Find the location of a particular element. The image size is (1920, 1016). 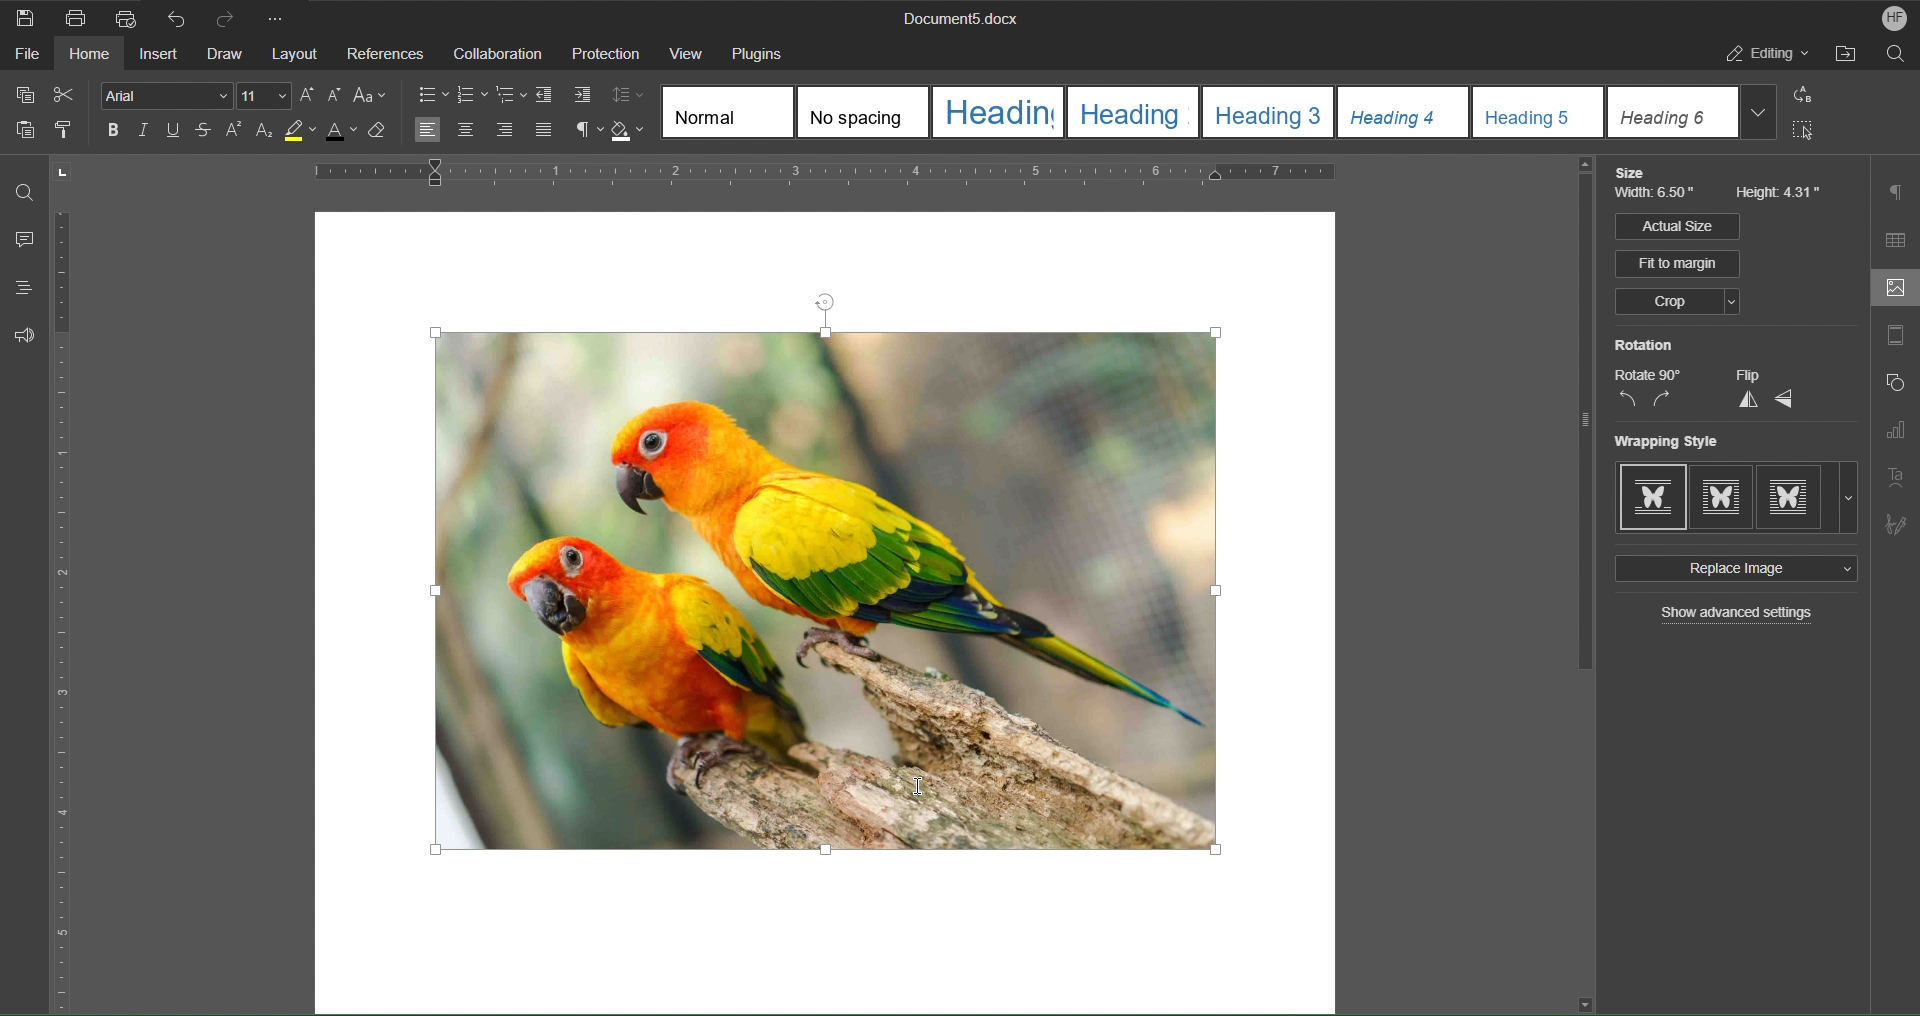

Collaboration is located at coordinates (495, 53).